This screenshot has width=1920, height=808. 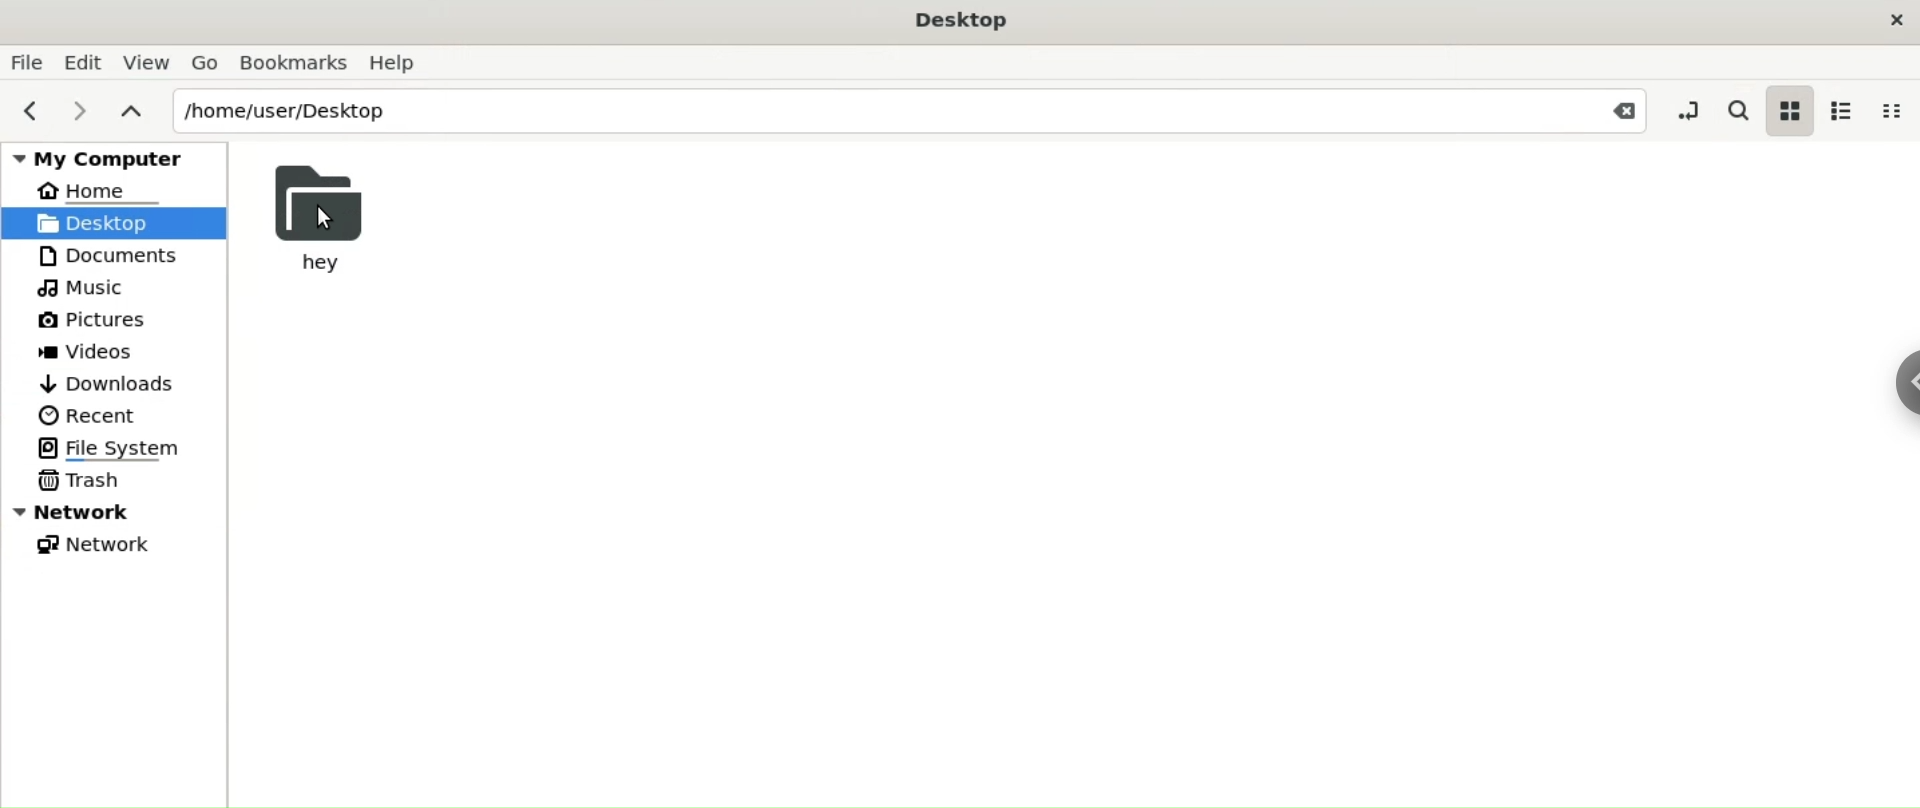 I want to click on Recent, so click(x=87, y=417).